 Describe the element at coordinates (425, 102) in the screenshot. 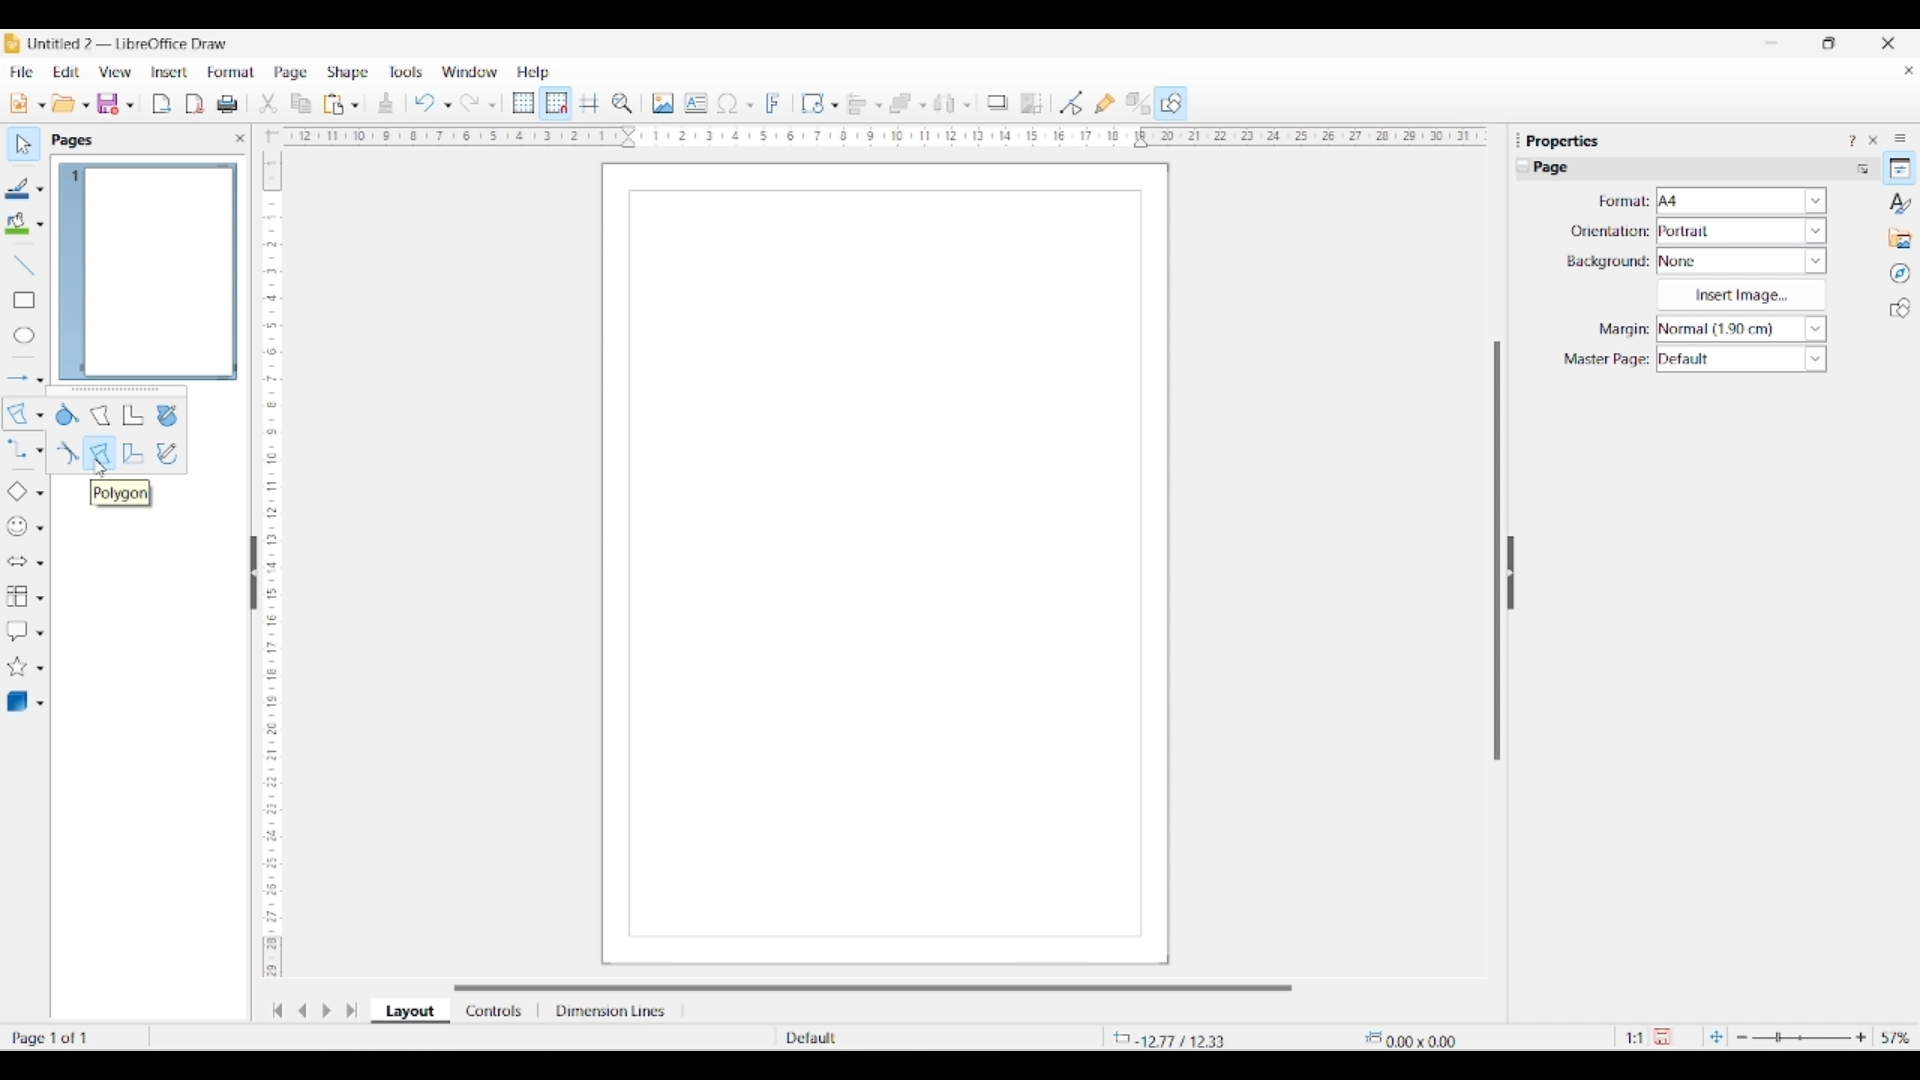

I see `Undo last action done` at that location.